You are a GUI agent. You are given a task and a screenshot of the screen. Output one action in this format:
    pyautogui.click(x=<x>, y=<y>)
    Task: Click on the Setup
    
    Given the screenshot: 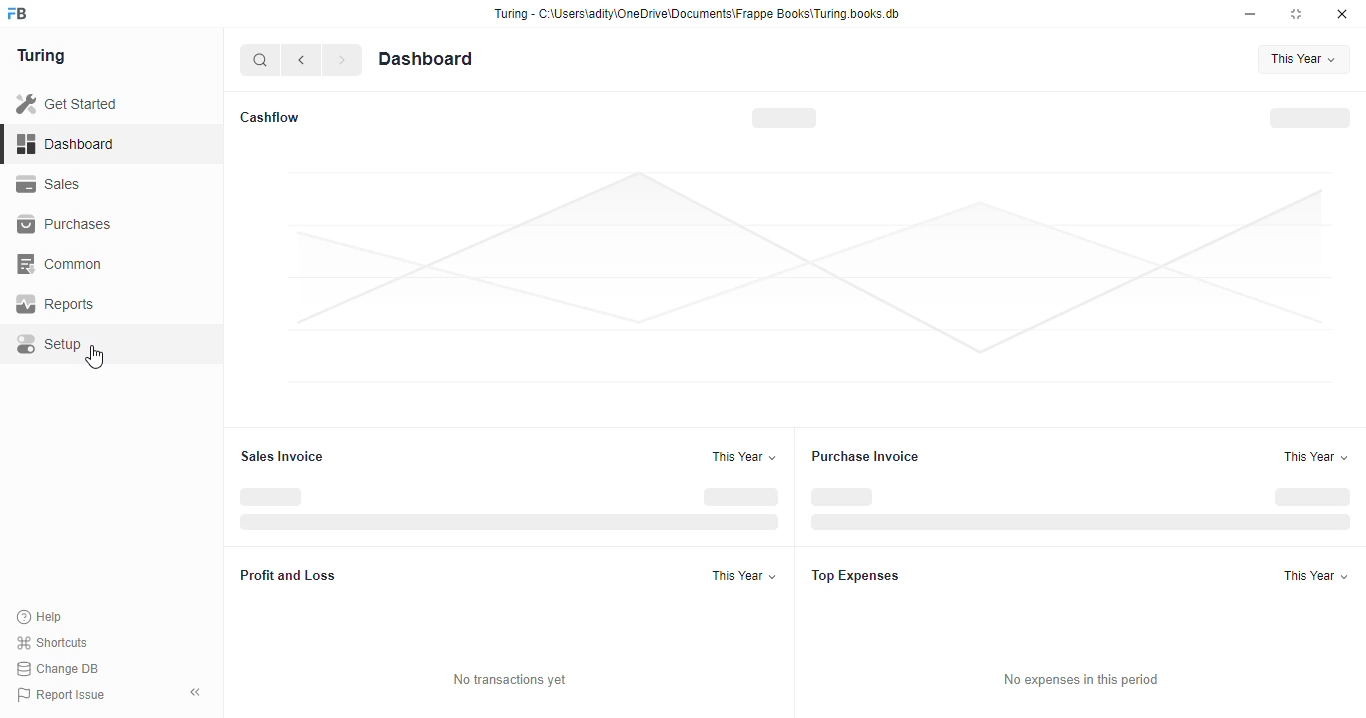 What is the action you would take?
    pyautogui.click(x=92, y=344)
    